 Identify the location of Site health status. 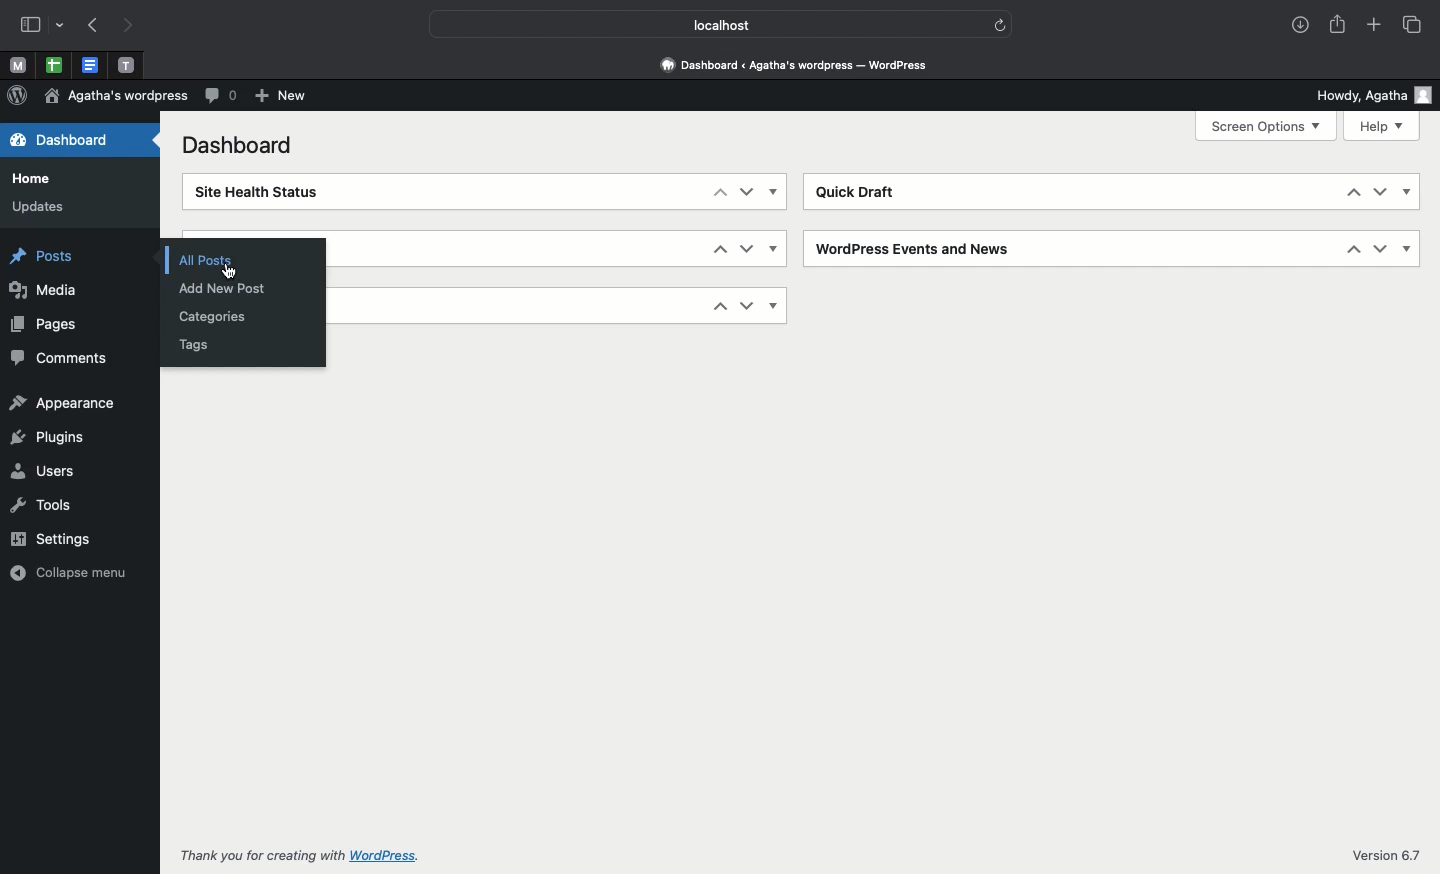
(280, 193).